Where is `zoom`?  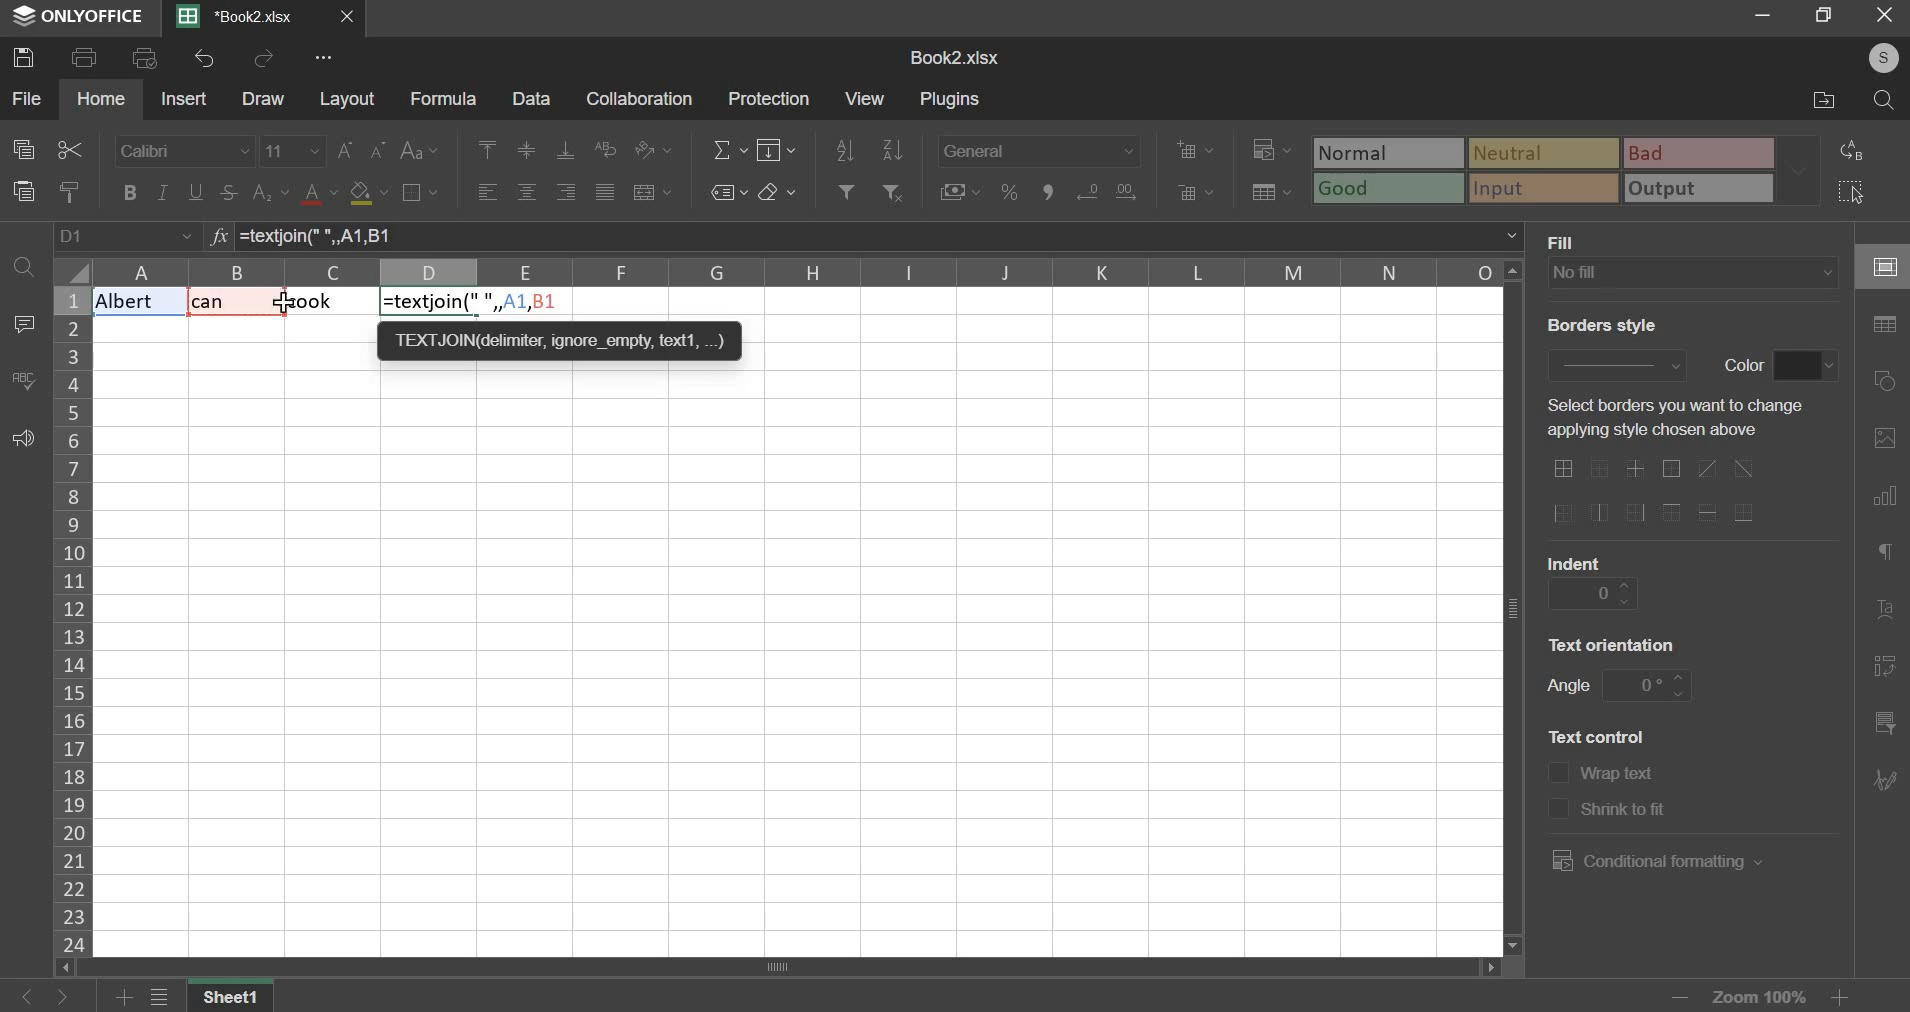 zoom is located at coordinates (1757, 994).